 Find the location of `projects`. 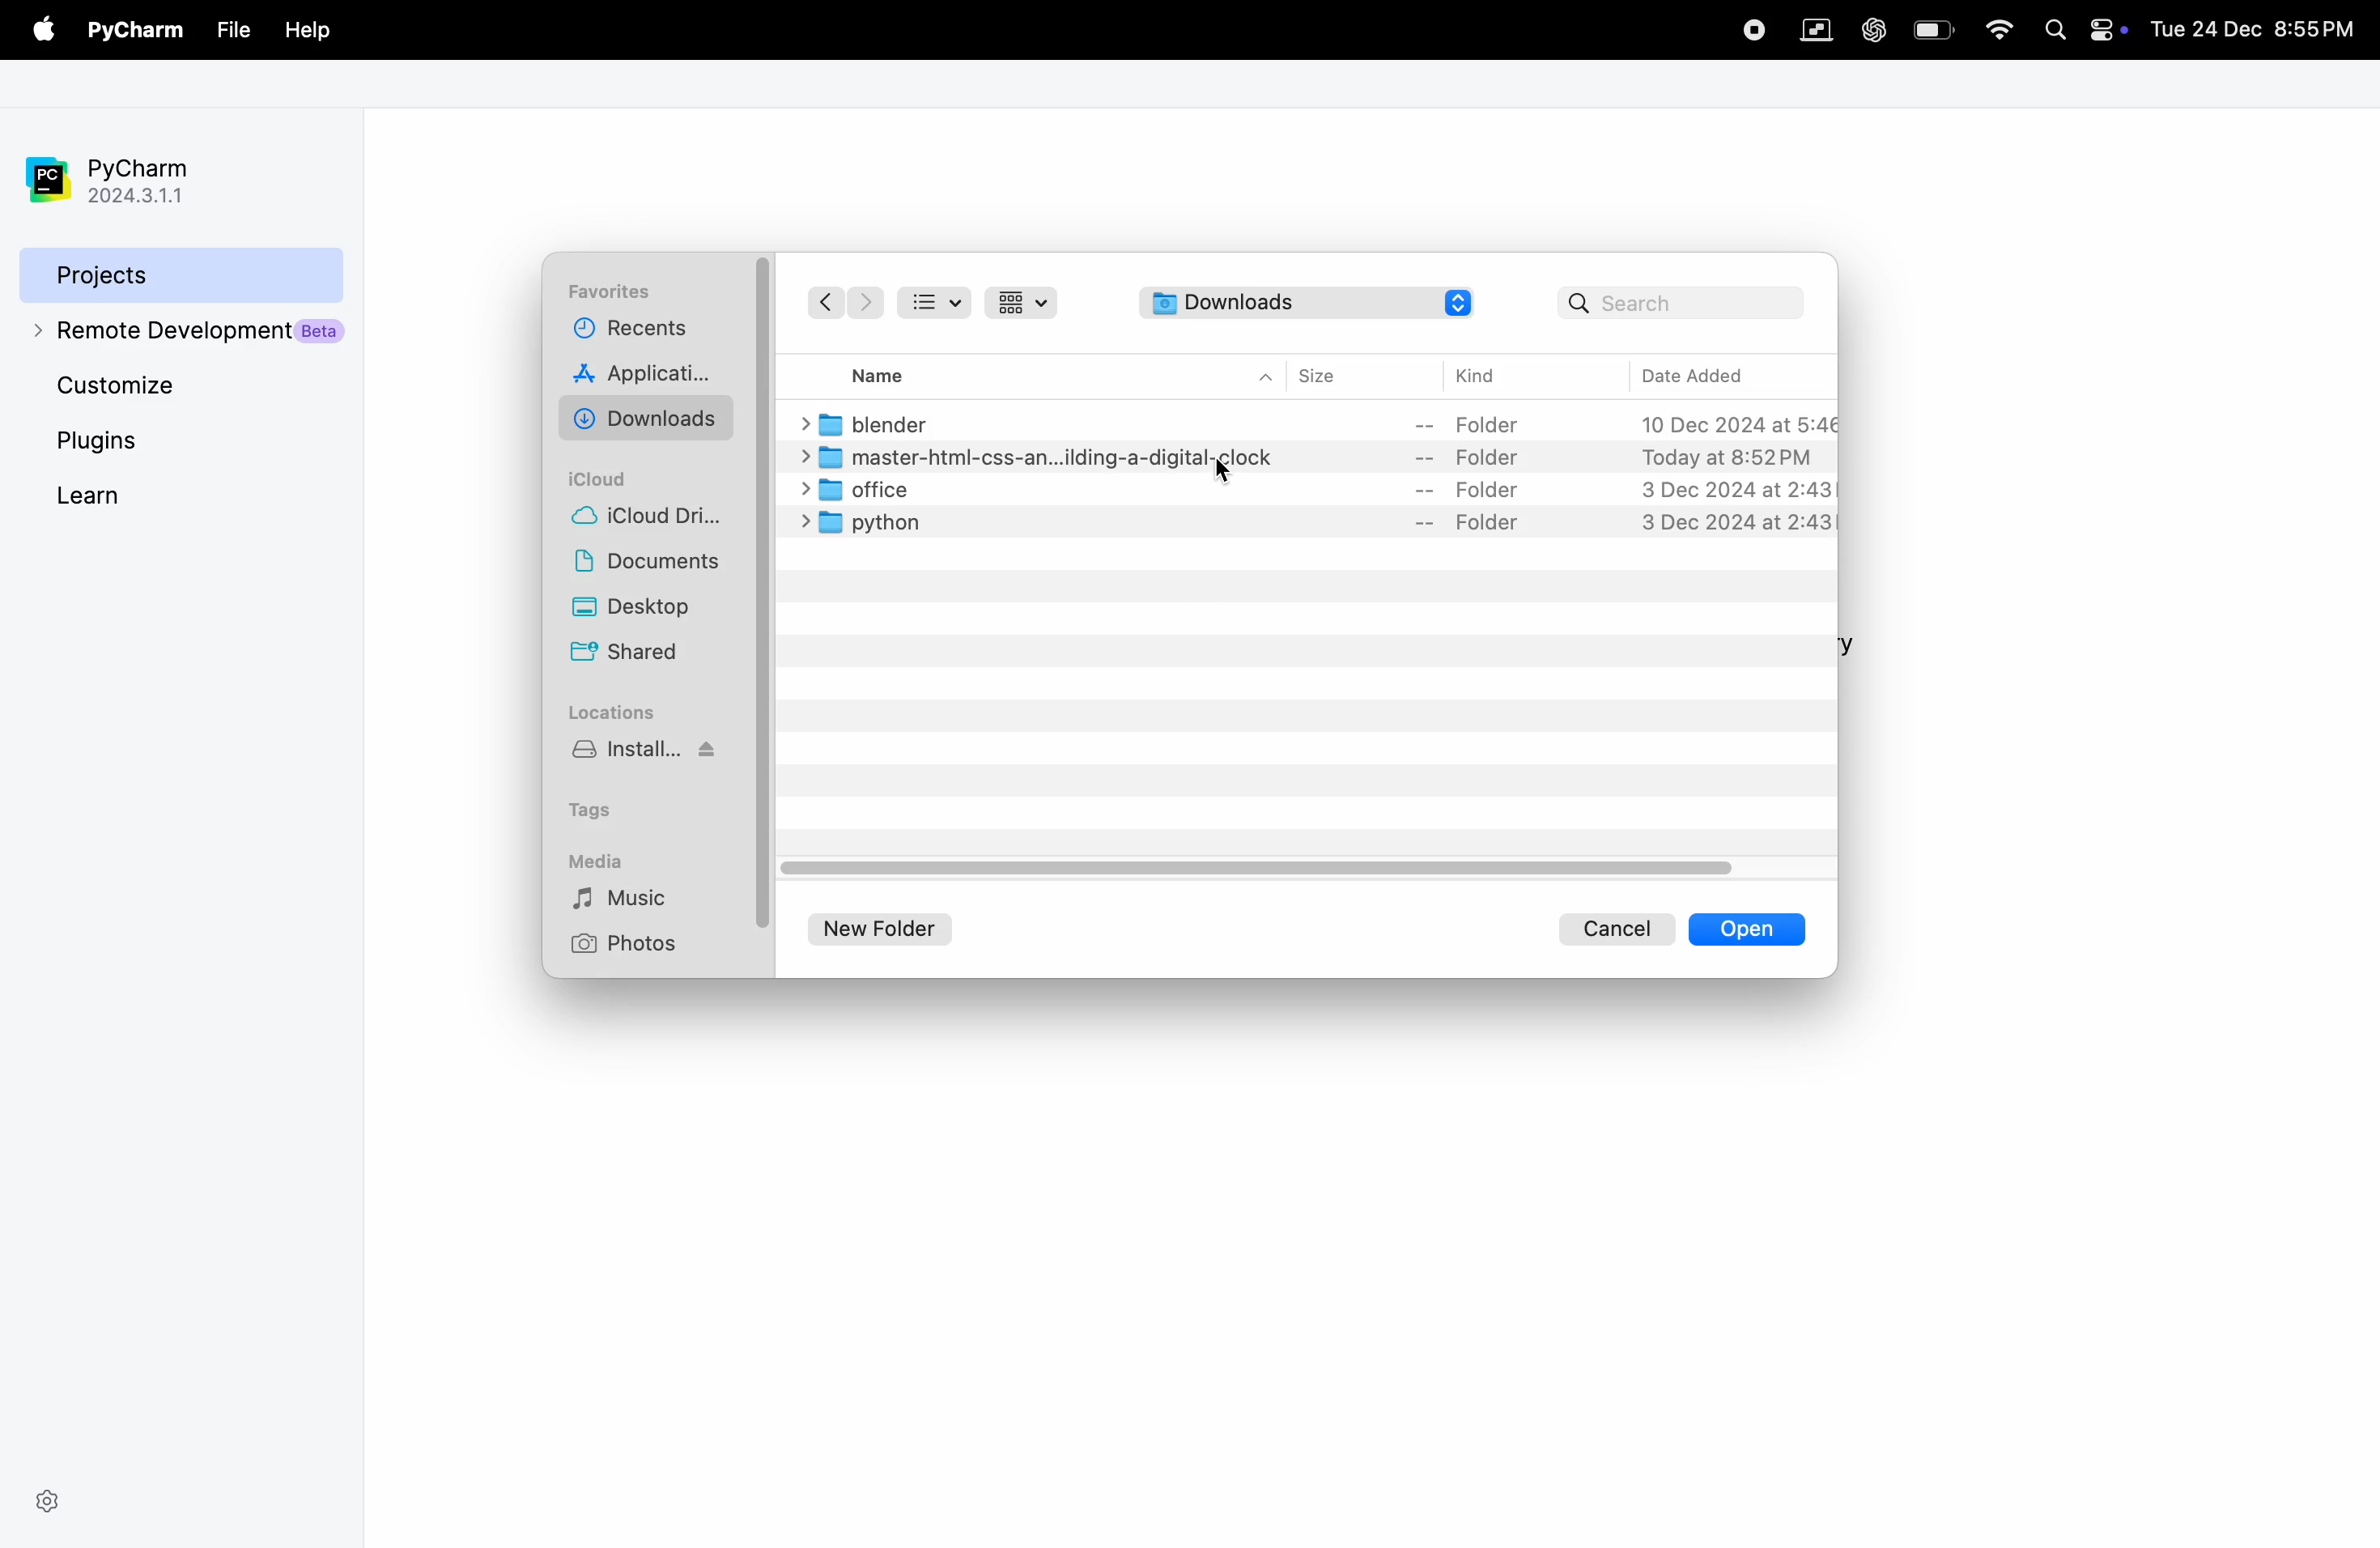

projects is located at coordinates (176, 272).